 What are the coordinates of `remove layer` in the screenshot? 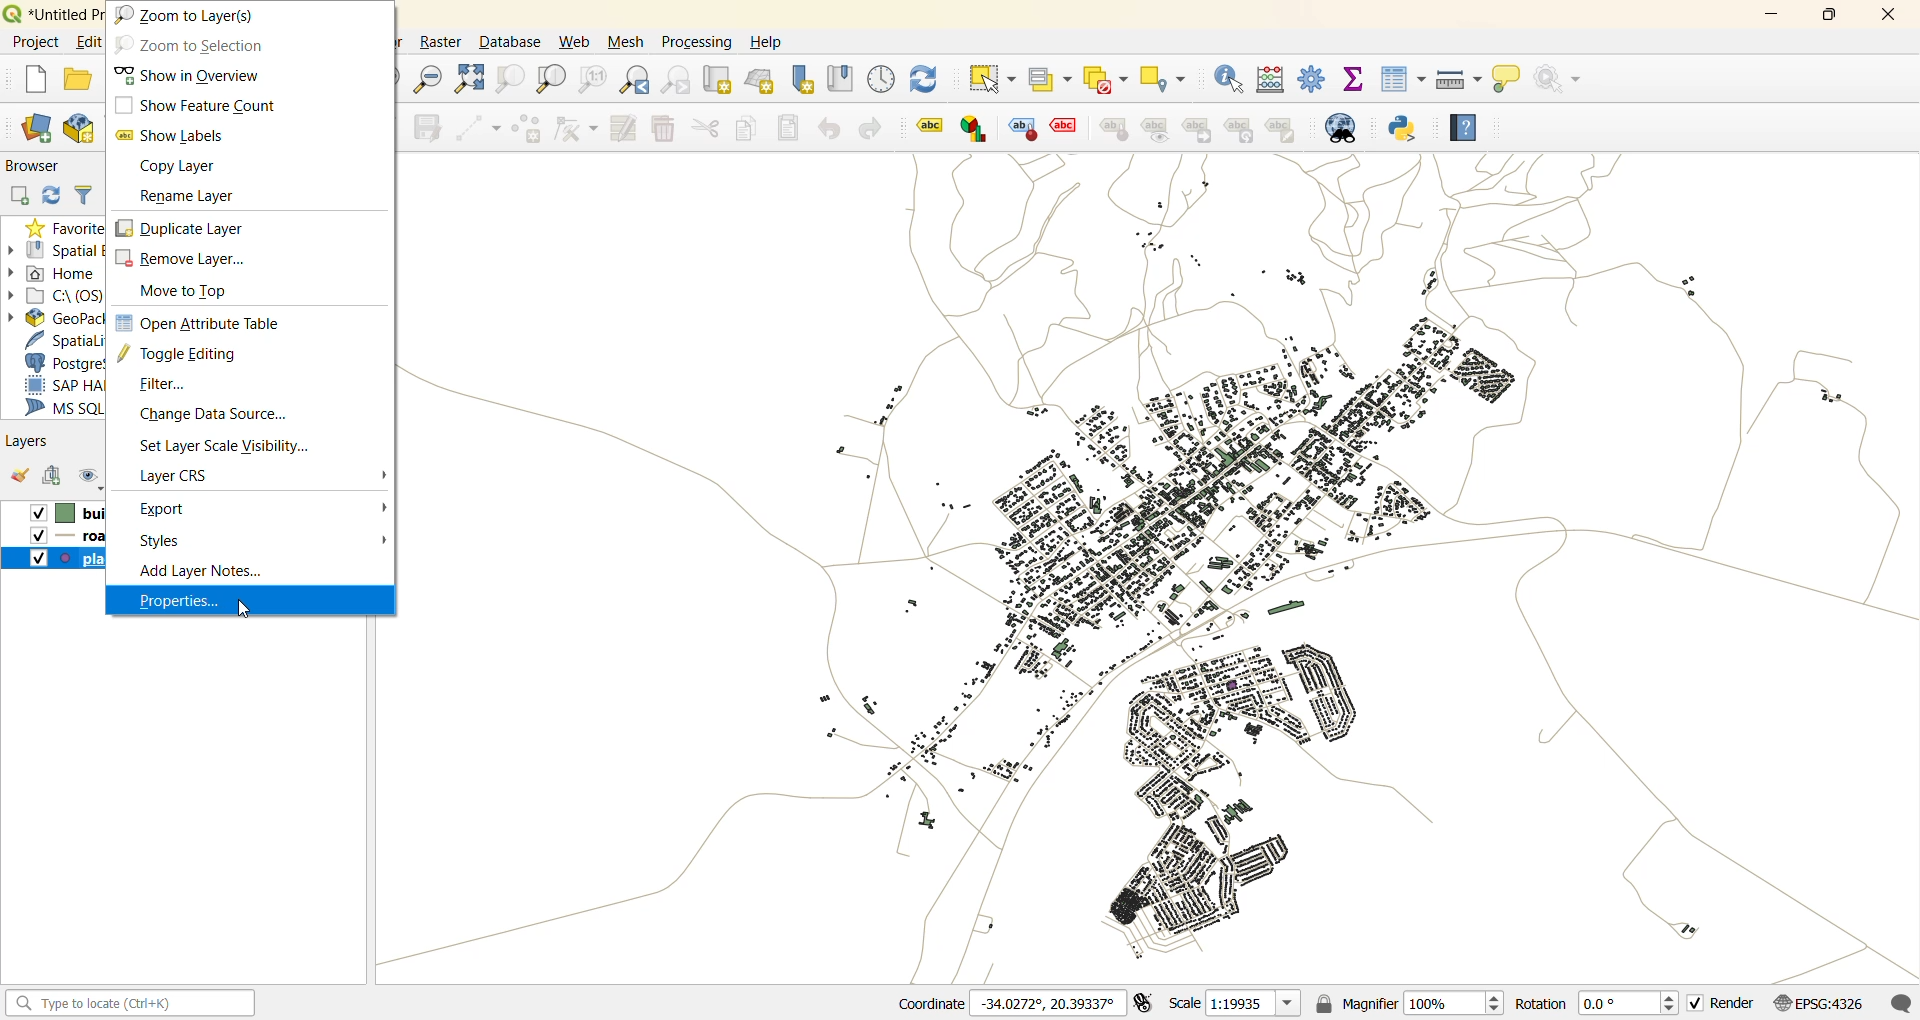 It's located at (190, 258).